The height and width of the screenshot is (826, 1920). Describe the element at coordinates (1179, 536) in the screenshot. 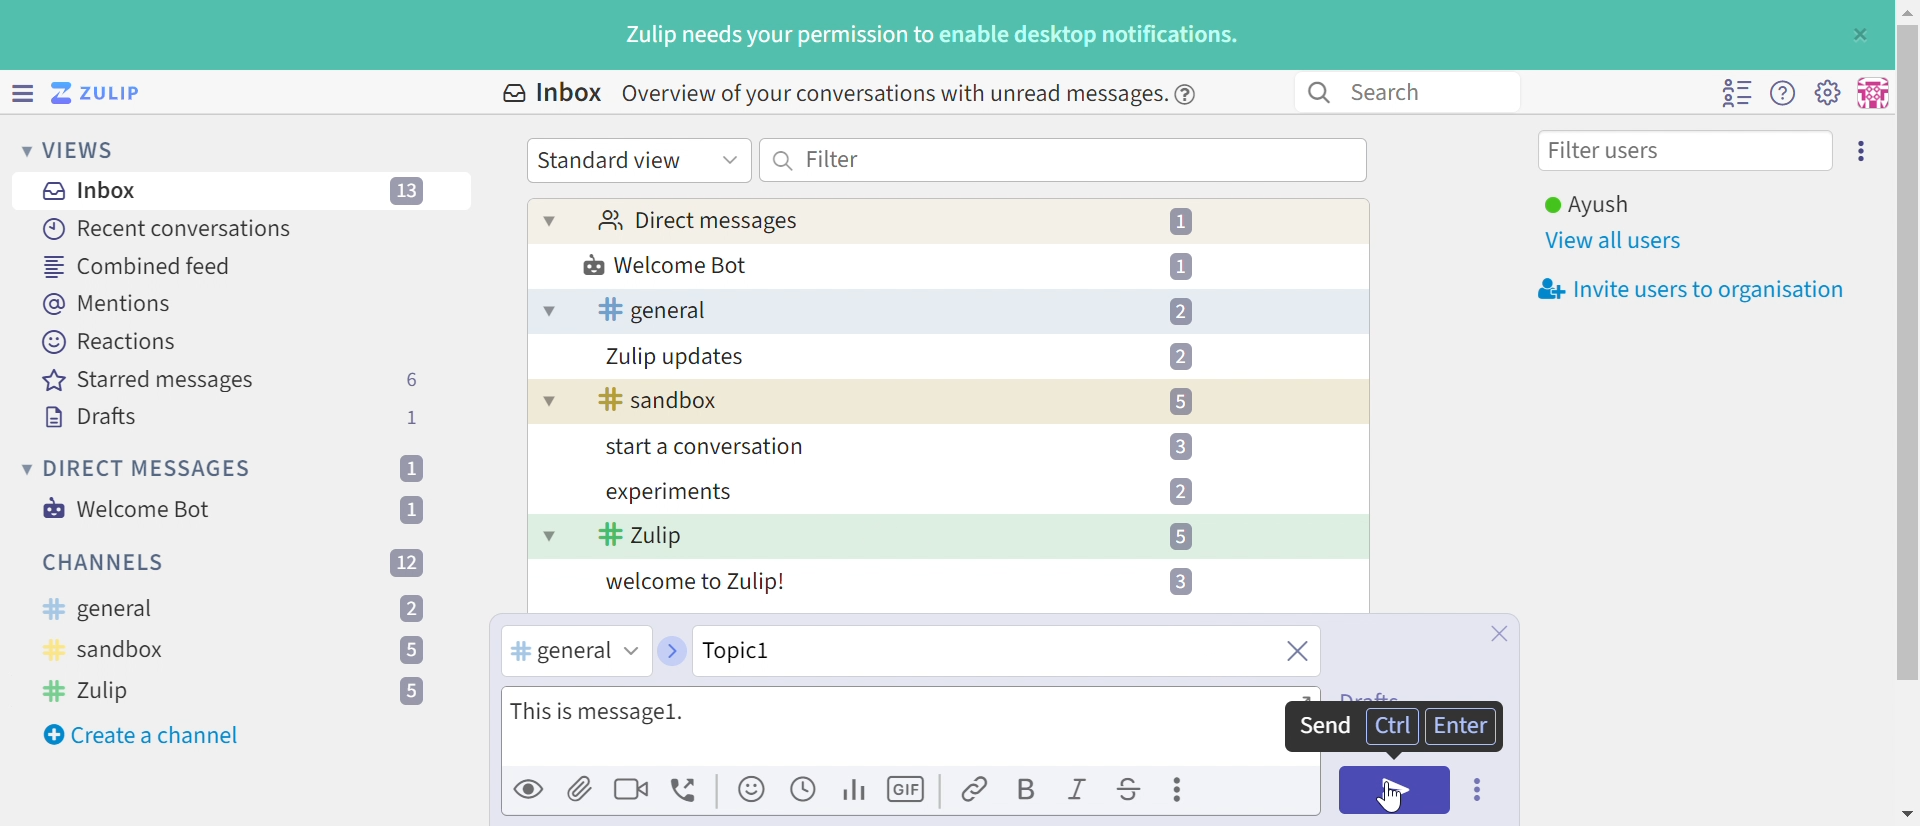

I see `5` at that location.